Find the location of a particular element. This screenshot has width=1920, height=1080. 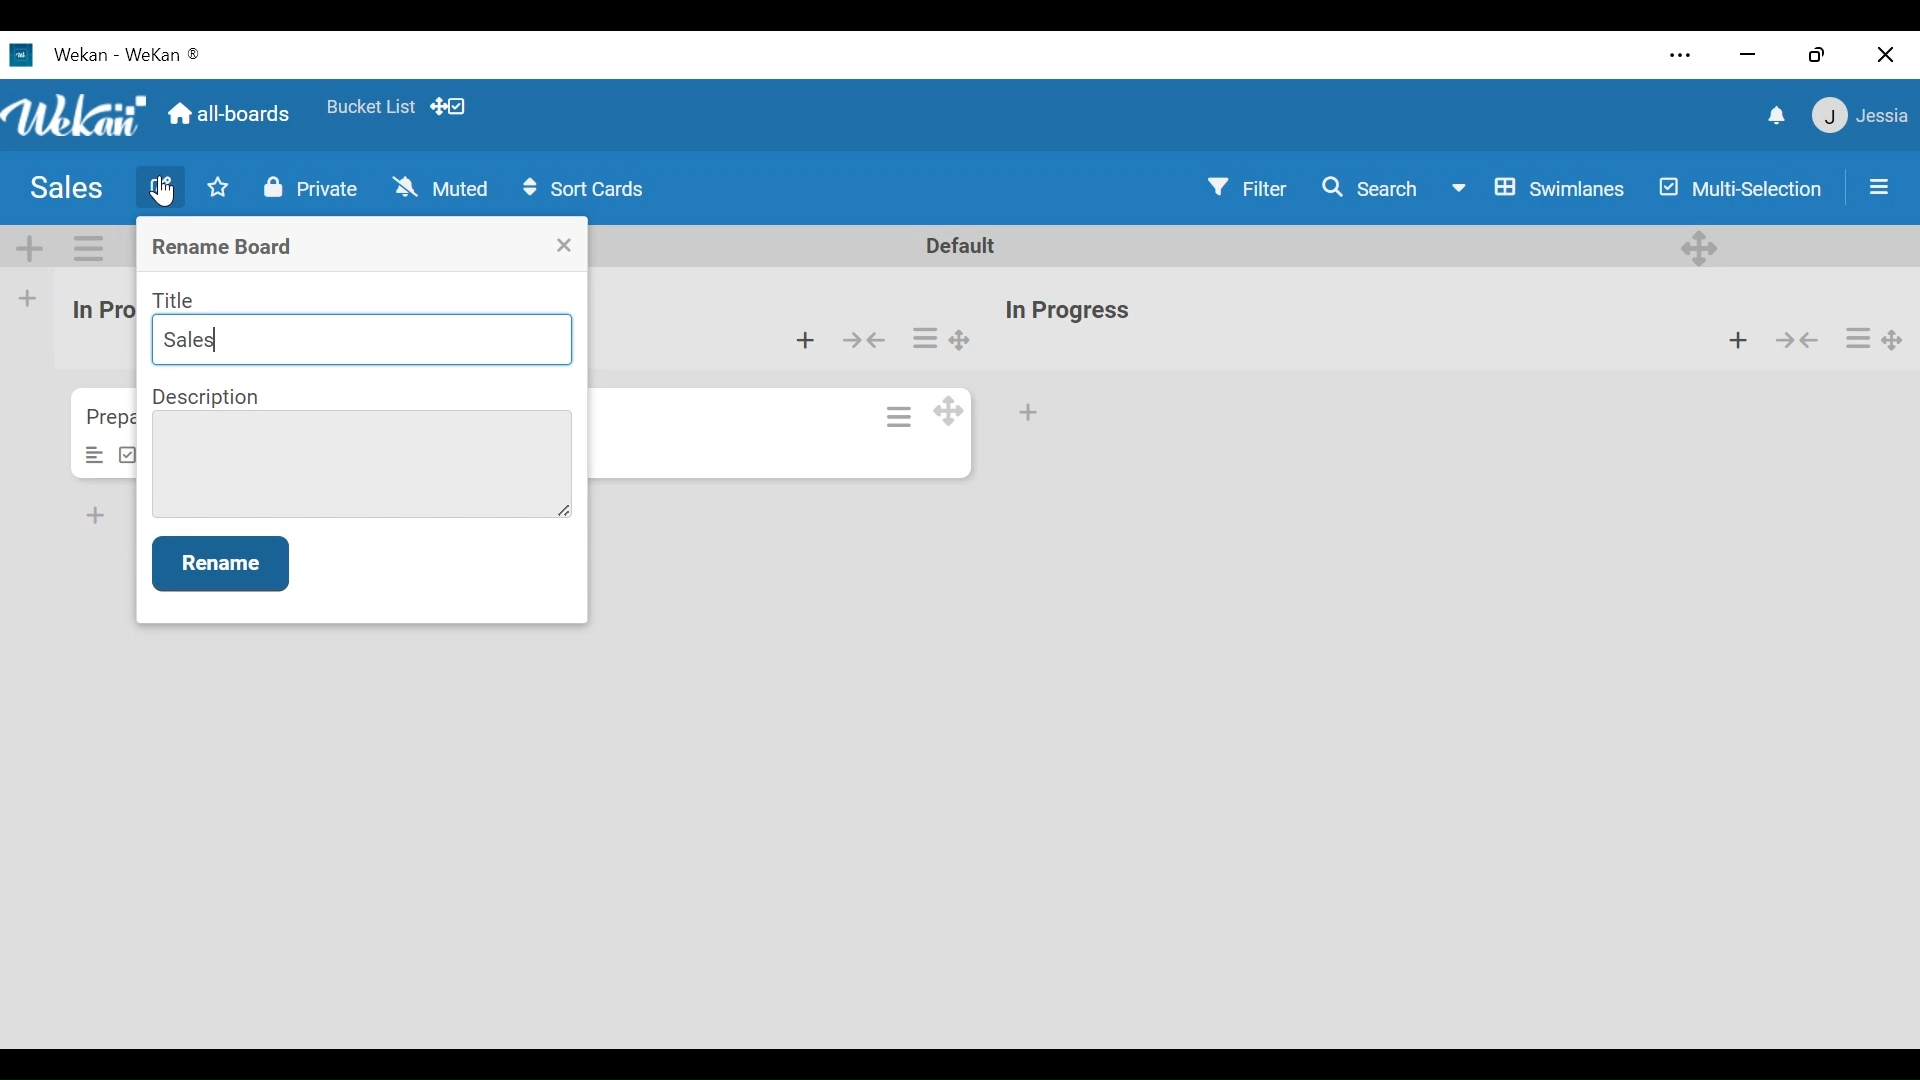

Rename is located at coordinates (220, 563).